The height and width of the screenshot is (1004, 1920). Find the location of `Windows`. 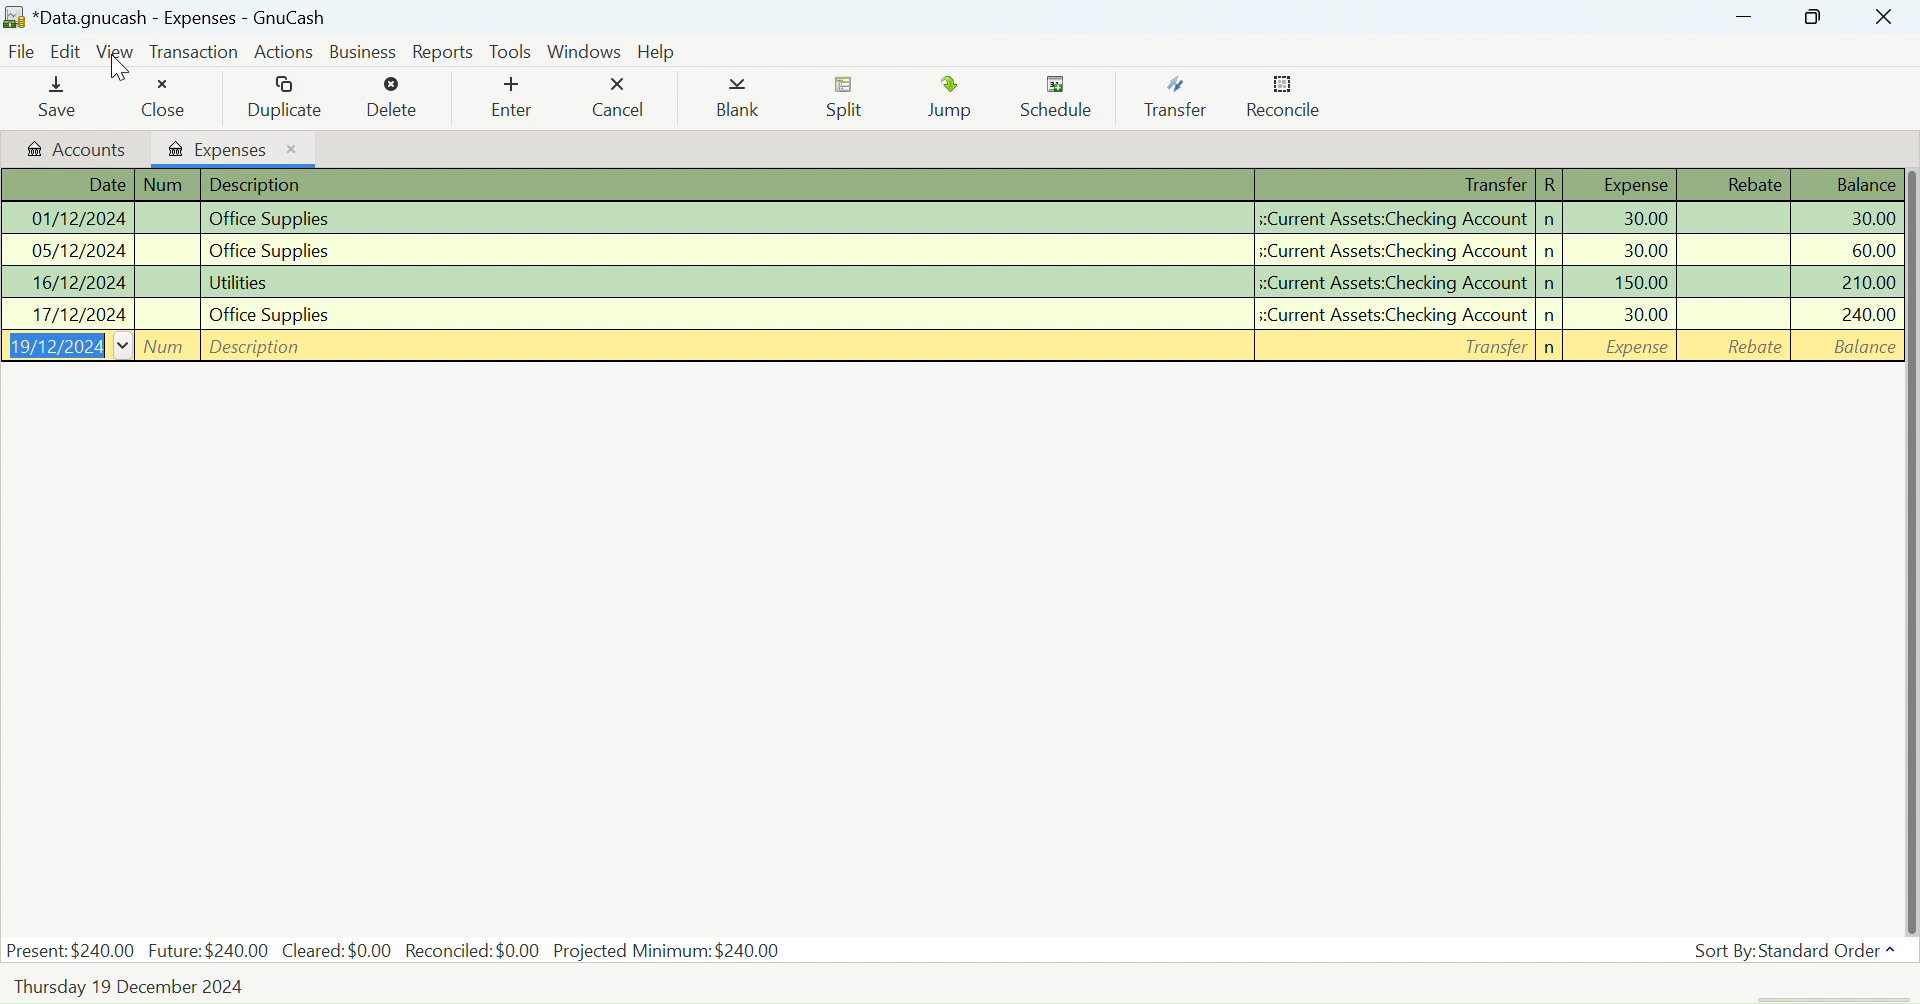

Windows is located at coordinates (586, 51).